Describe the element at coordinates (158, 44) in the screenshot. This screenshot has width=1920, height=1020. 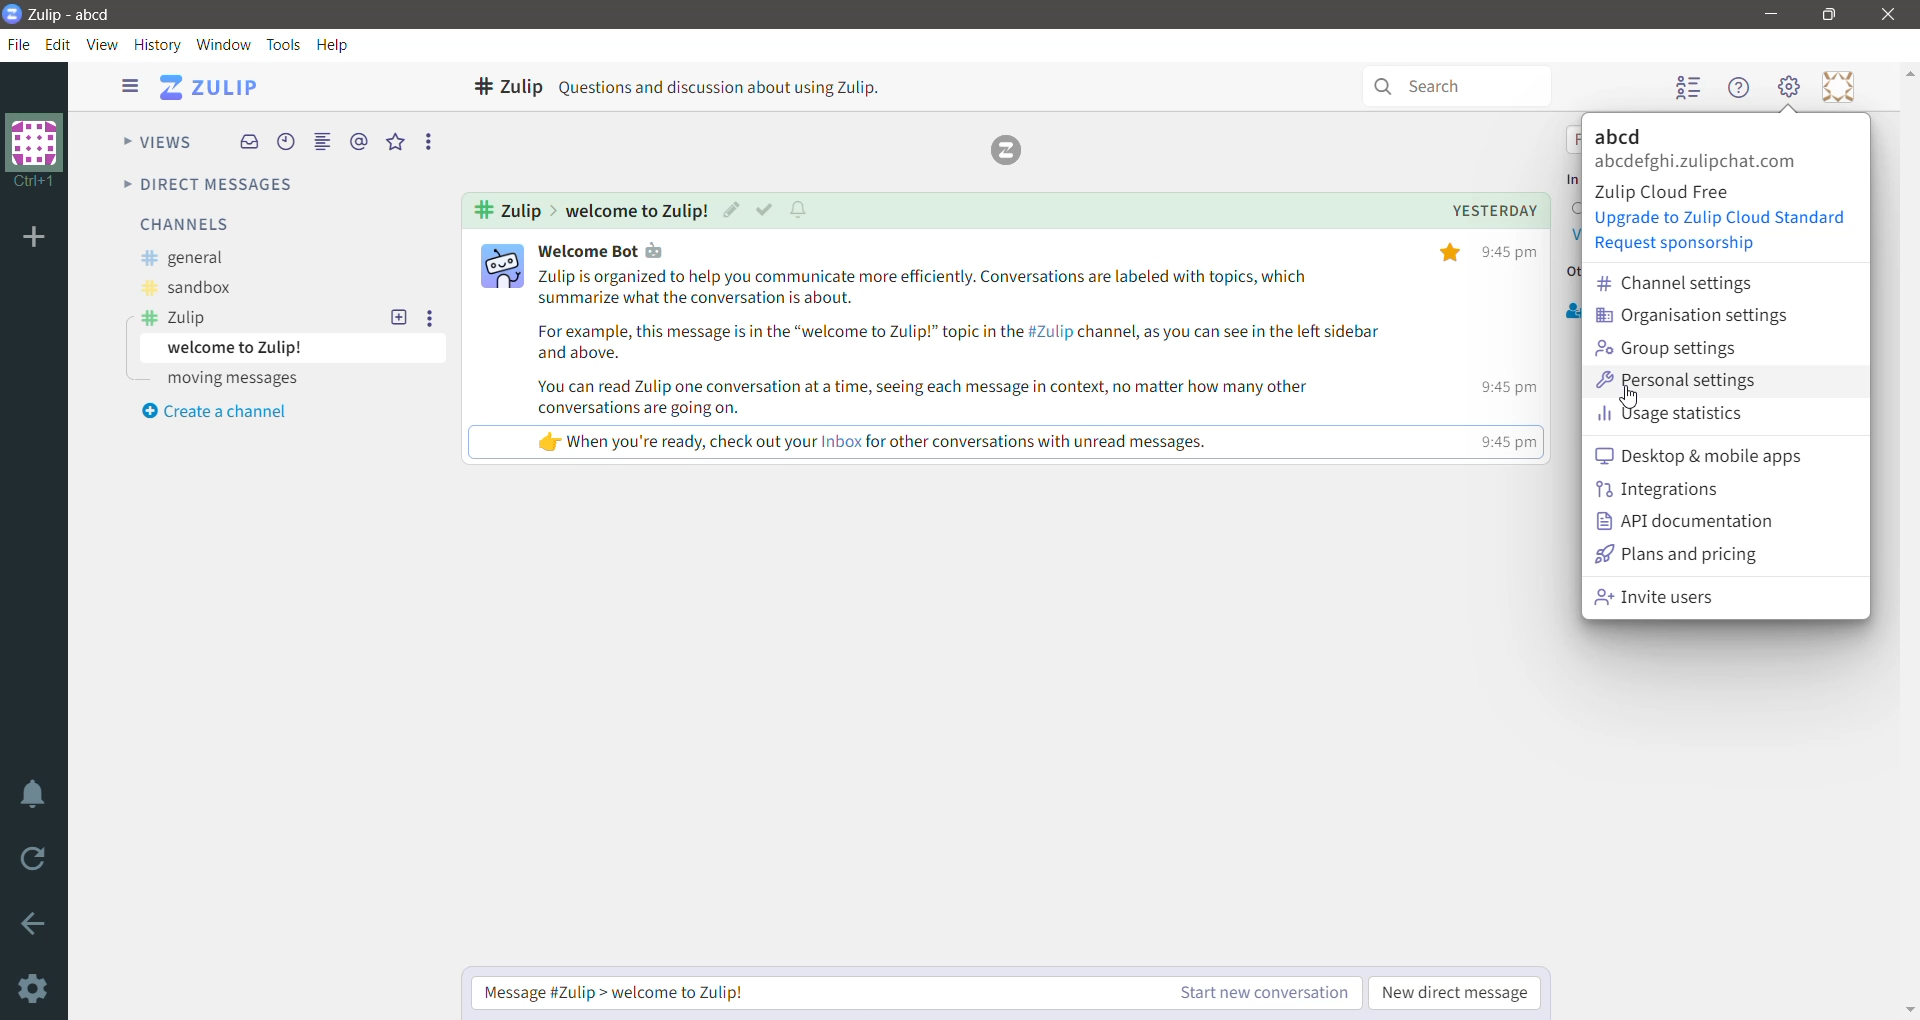
I see `History` at that location.